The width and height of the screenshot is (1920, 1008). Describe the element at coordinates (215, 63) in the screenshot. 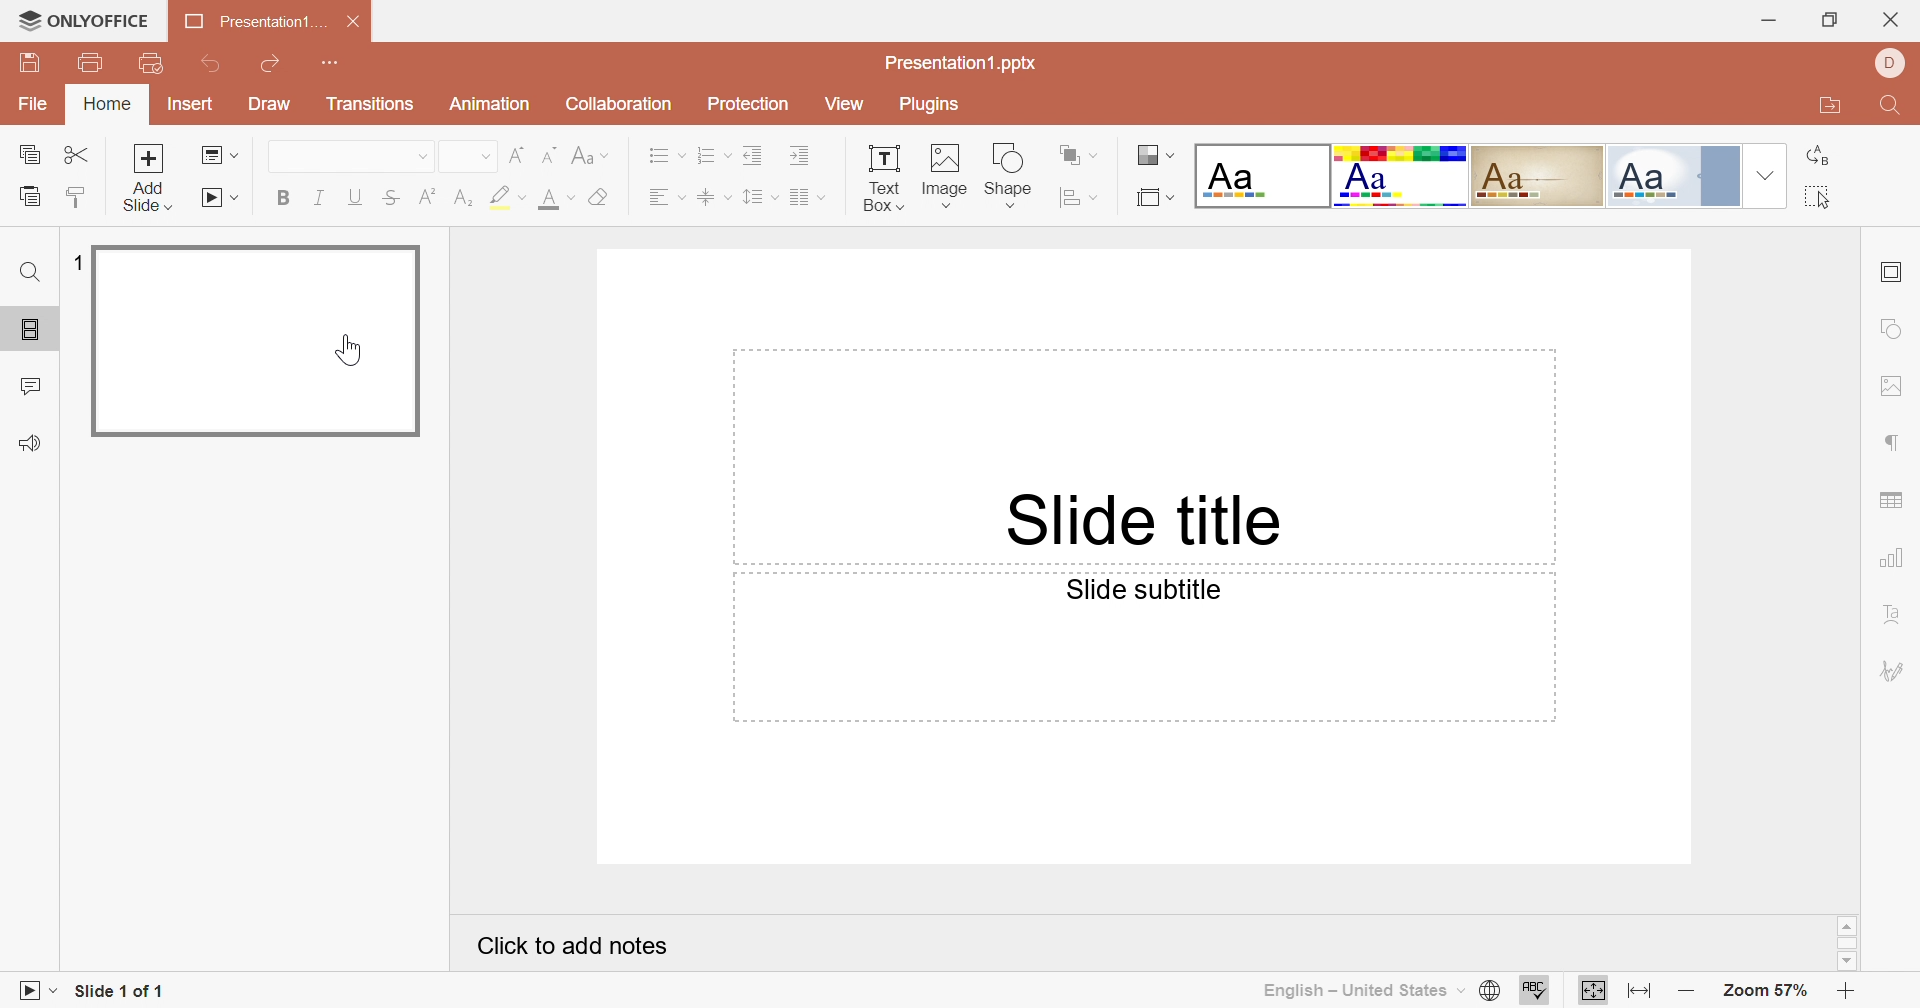

I see `Undo` at that location.